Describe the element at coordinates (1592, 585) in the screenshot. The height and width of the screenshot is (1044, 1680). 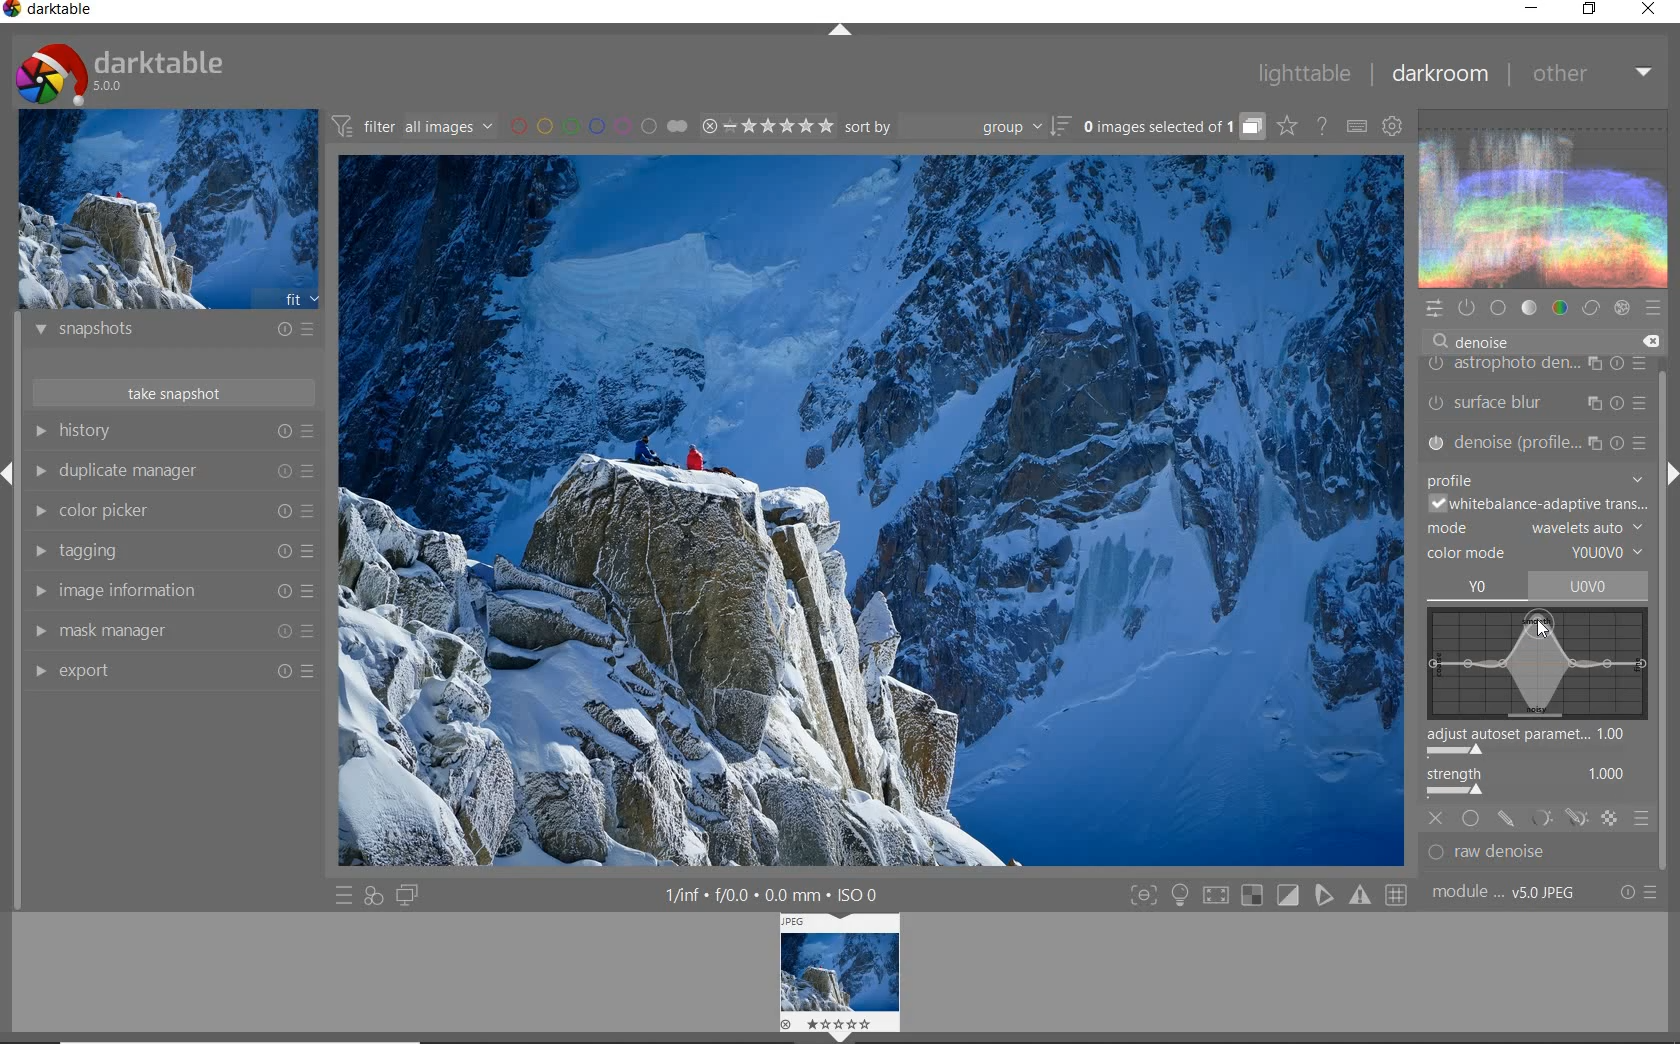
I see `uovo` at that location.